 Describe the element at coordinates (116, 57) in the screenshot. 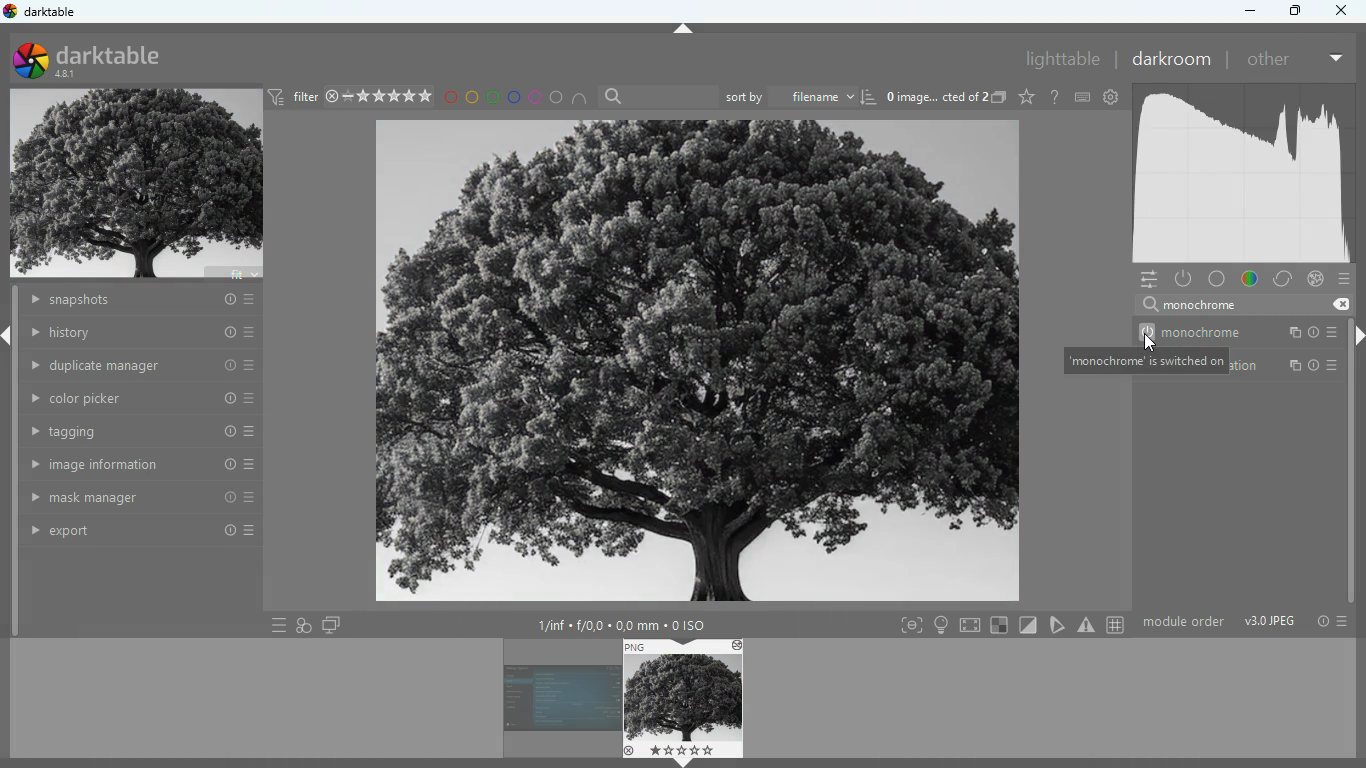

I see `darktable` at that location.